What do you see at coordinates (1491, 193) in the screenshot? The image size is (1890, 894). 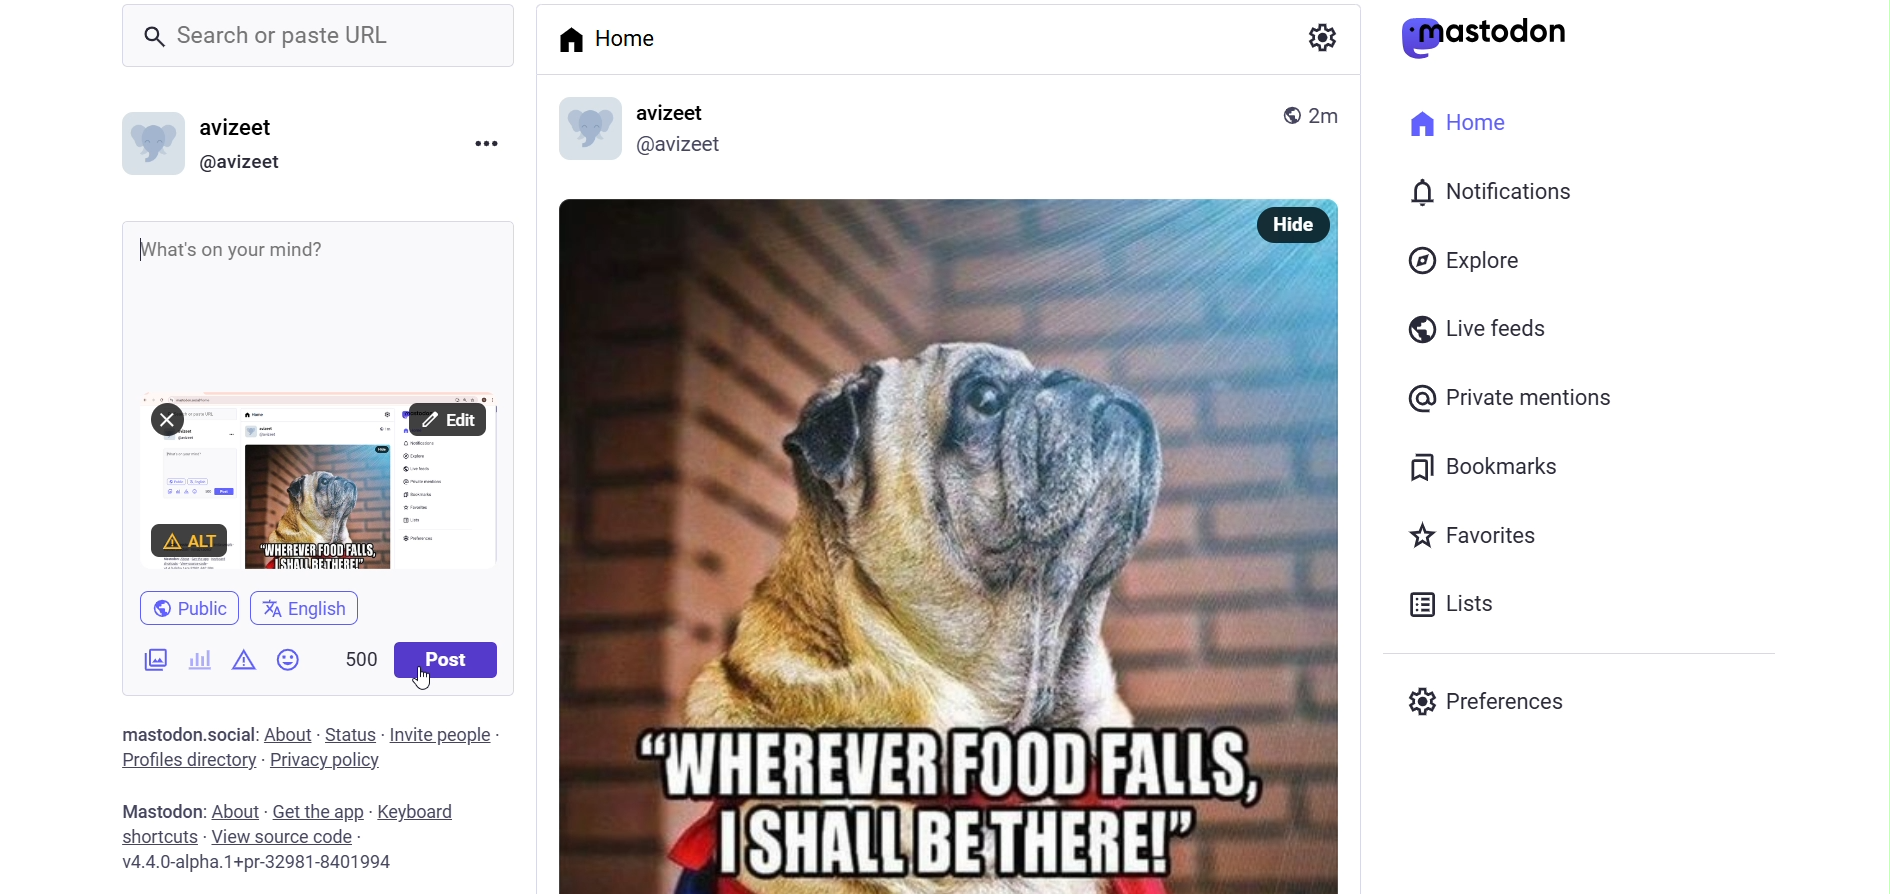 I see `notification` at bounding box center [1491, 193].